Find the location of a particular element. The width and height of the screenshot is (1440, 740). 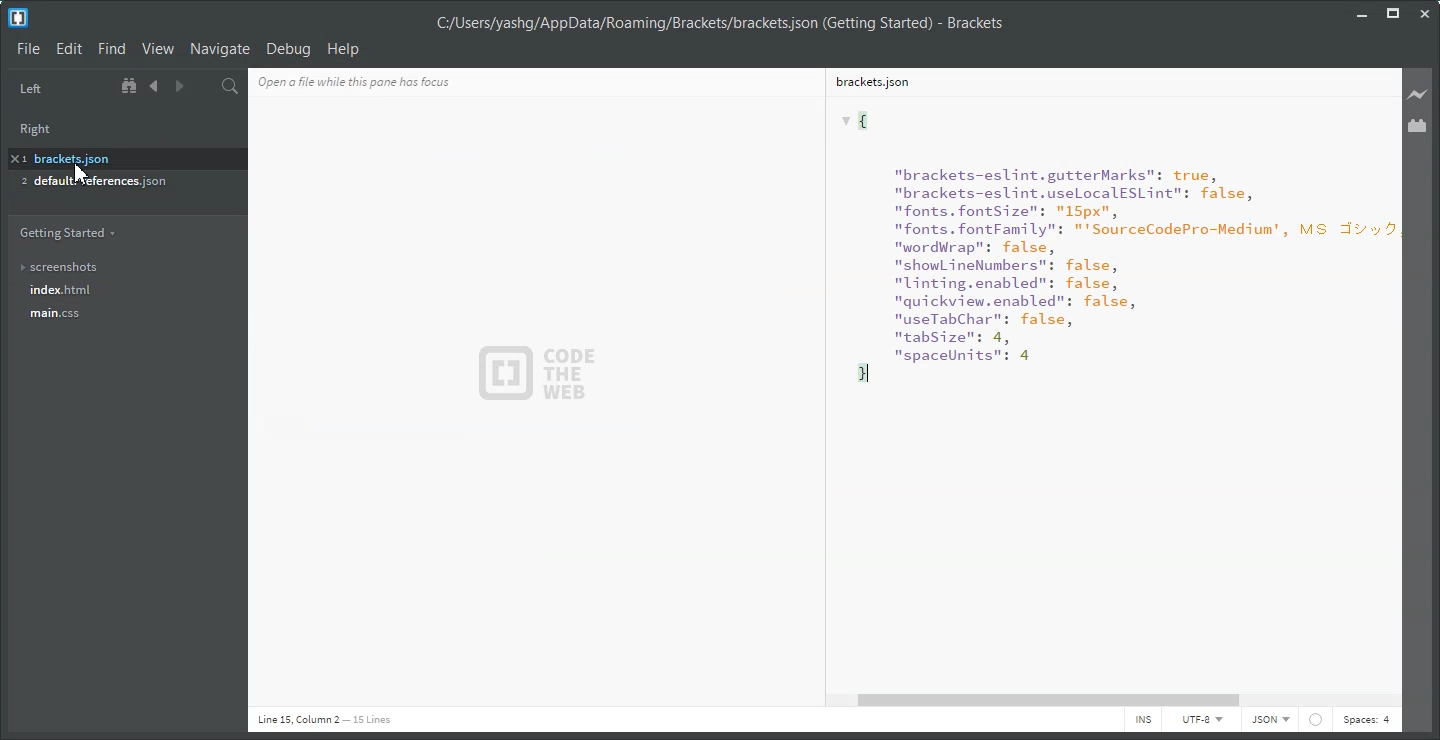

index.html is located at coordinates (124, 291).